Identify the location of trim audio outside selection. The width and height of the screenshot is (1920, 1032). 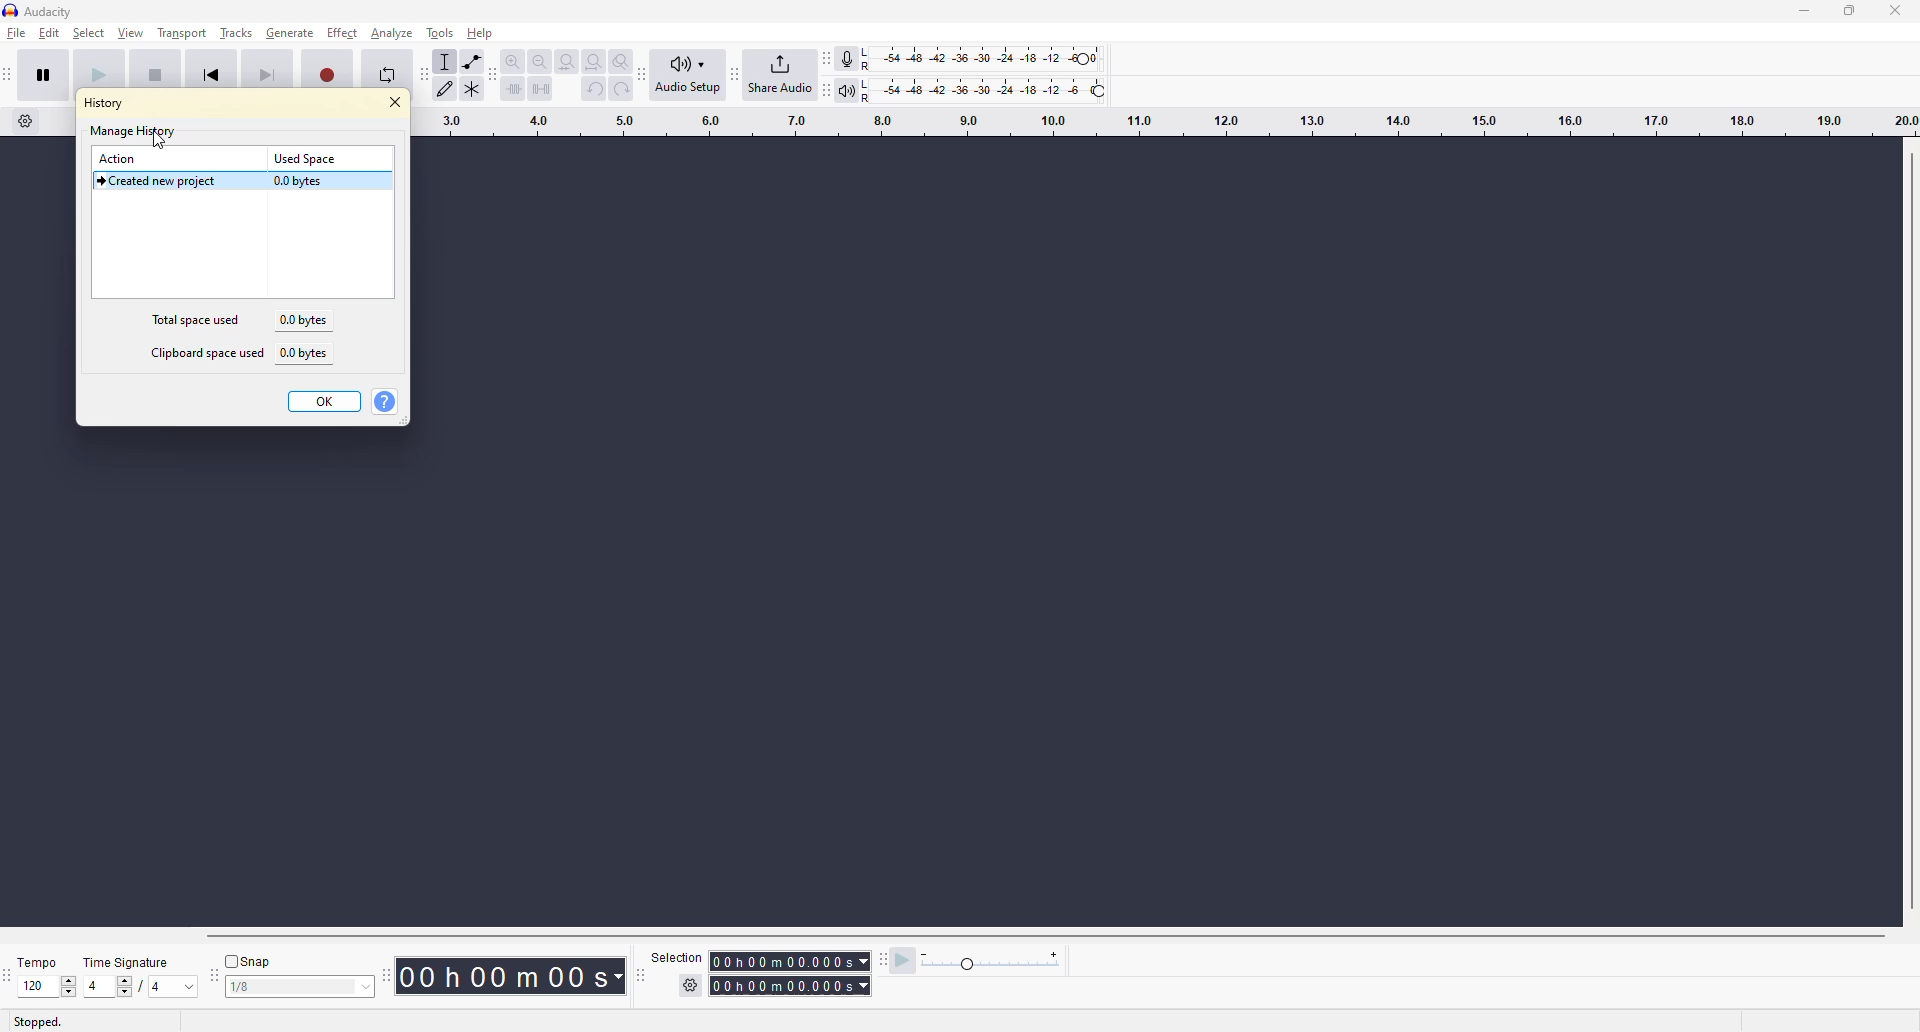
(514, 91).